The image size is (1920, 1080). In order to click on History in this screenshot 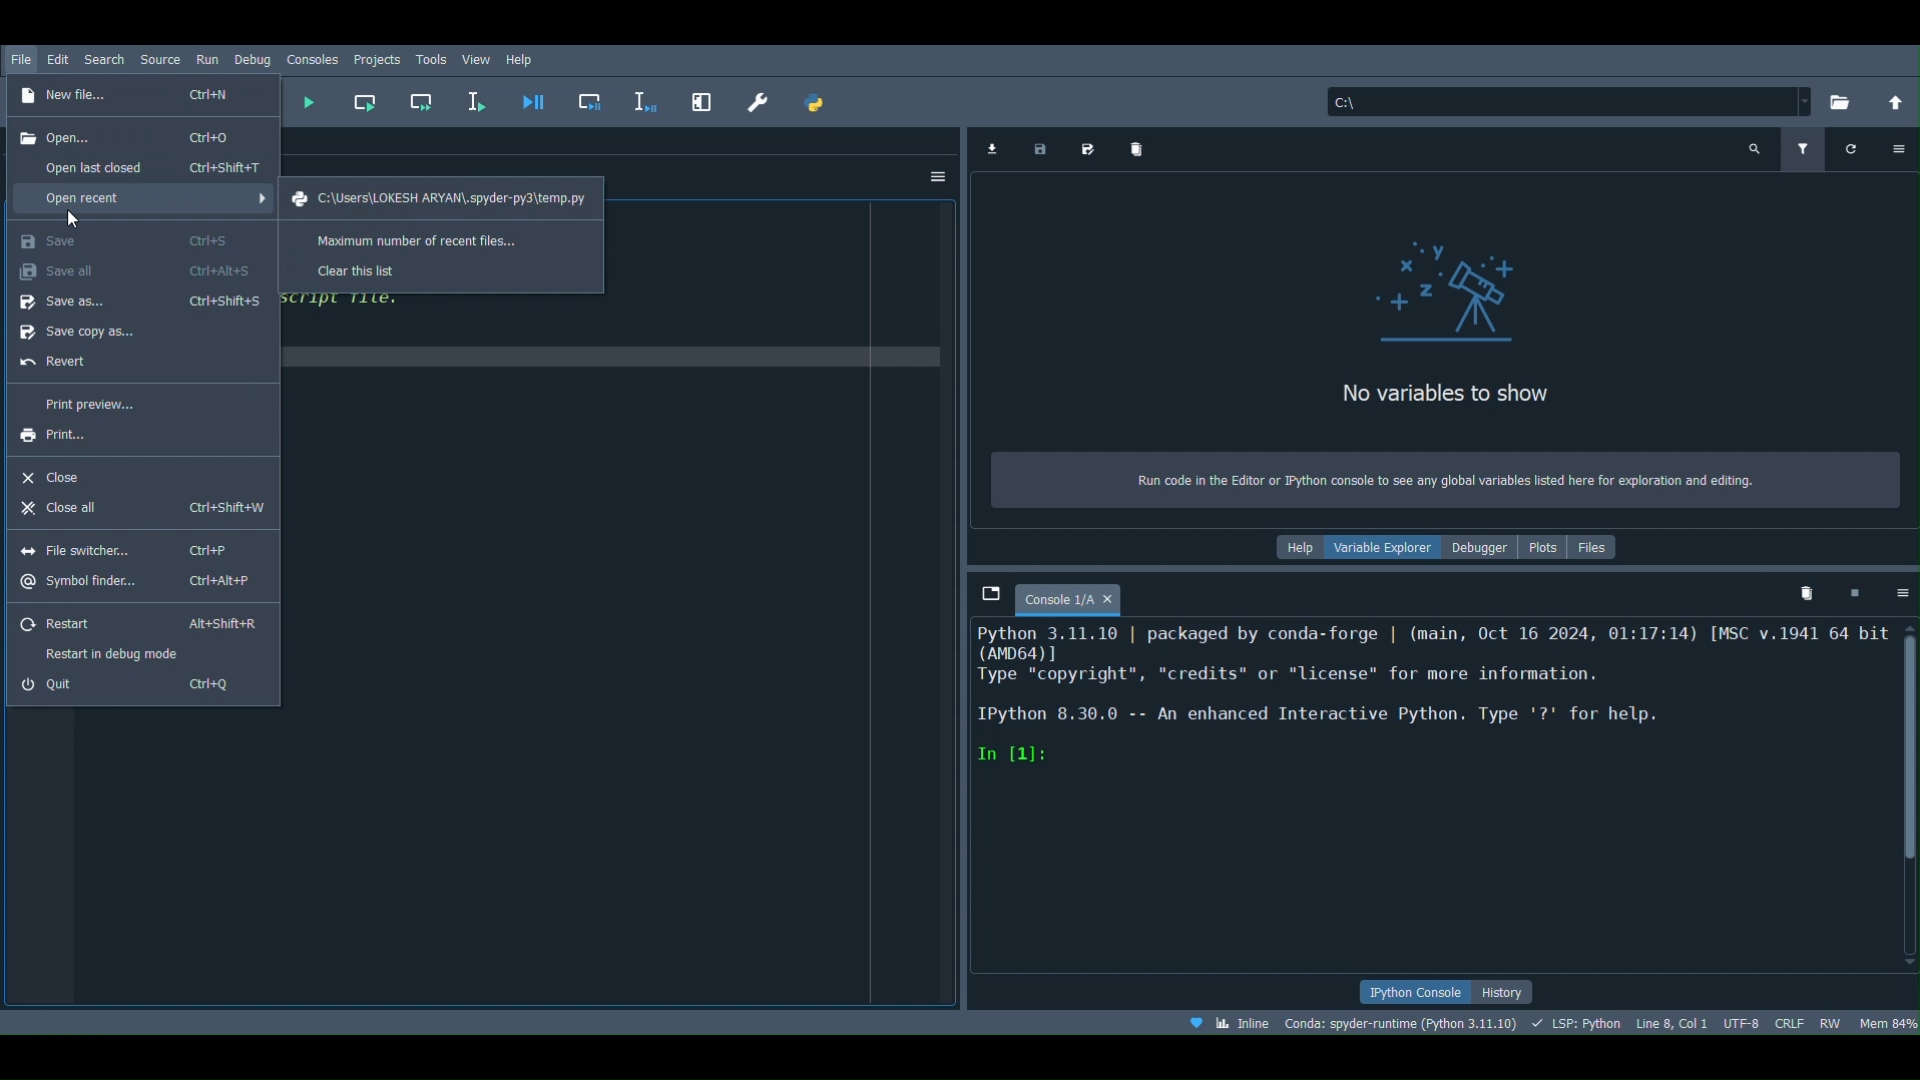, I will do `click(1505, 989)`.